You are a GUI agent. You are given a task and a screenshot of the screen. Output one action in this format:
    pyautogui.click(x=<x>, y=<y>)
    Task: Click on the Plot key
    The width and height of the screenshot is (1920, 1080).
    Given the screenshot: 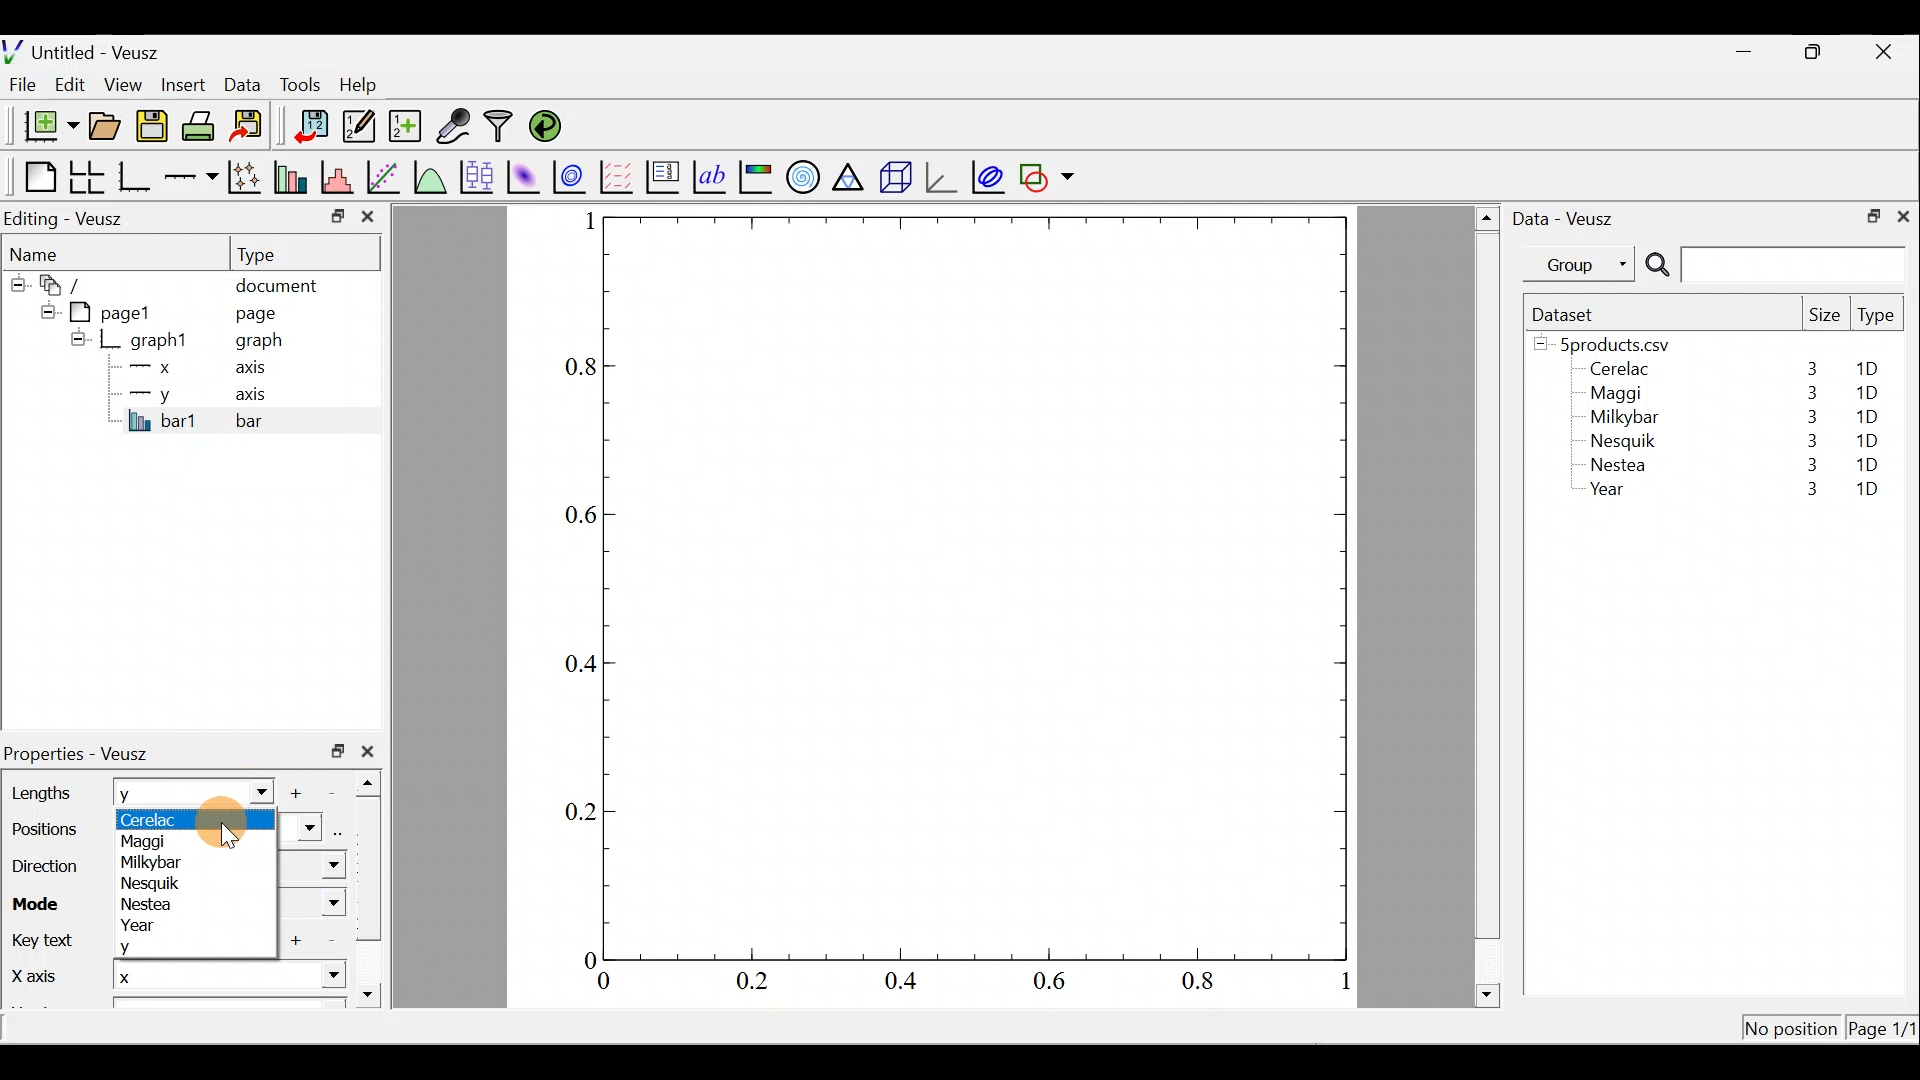 What is the action you would take?
    pyautogui.click(x=665, y=175)
    